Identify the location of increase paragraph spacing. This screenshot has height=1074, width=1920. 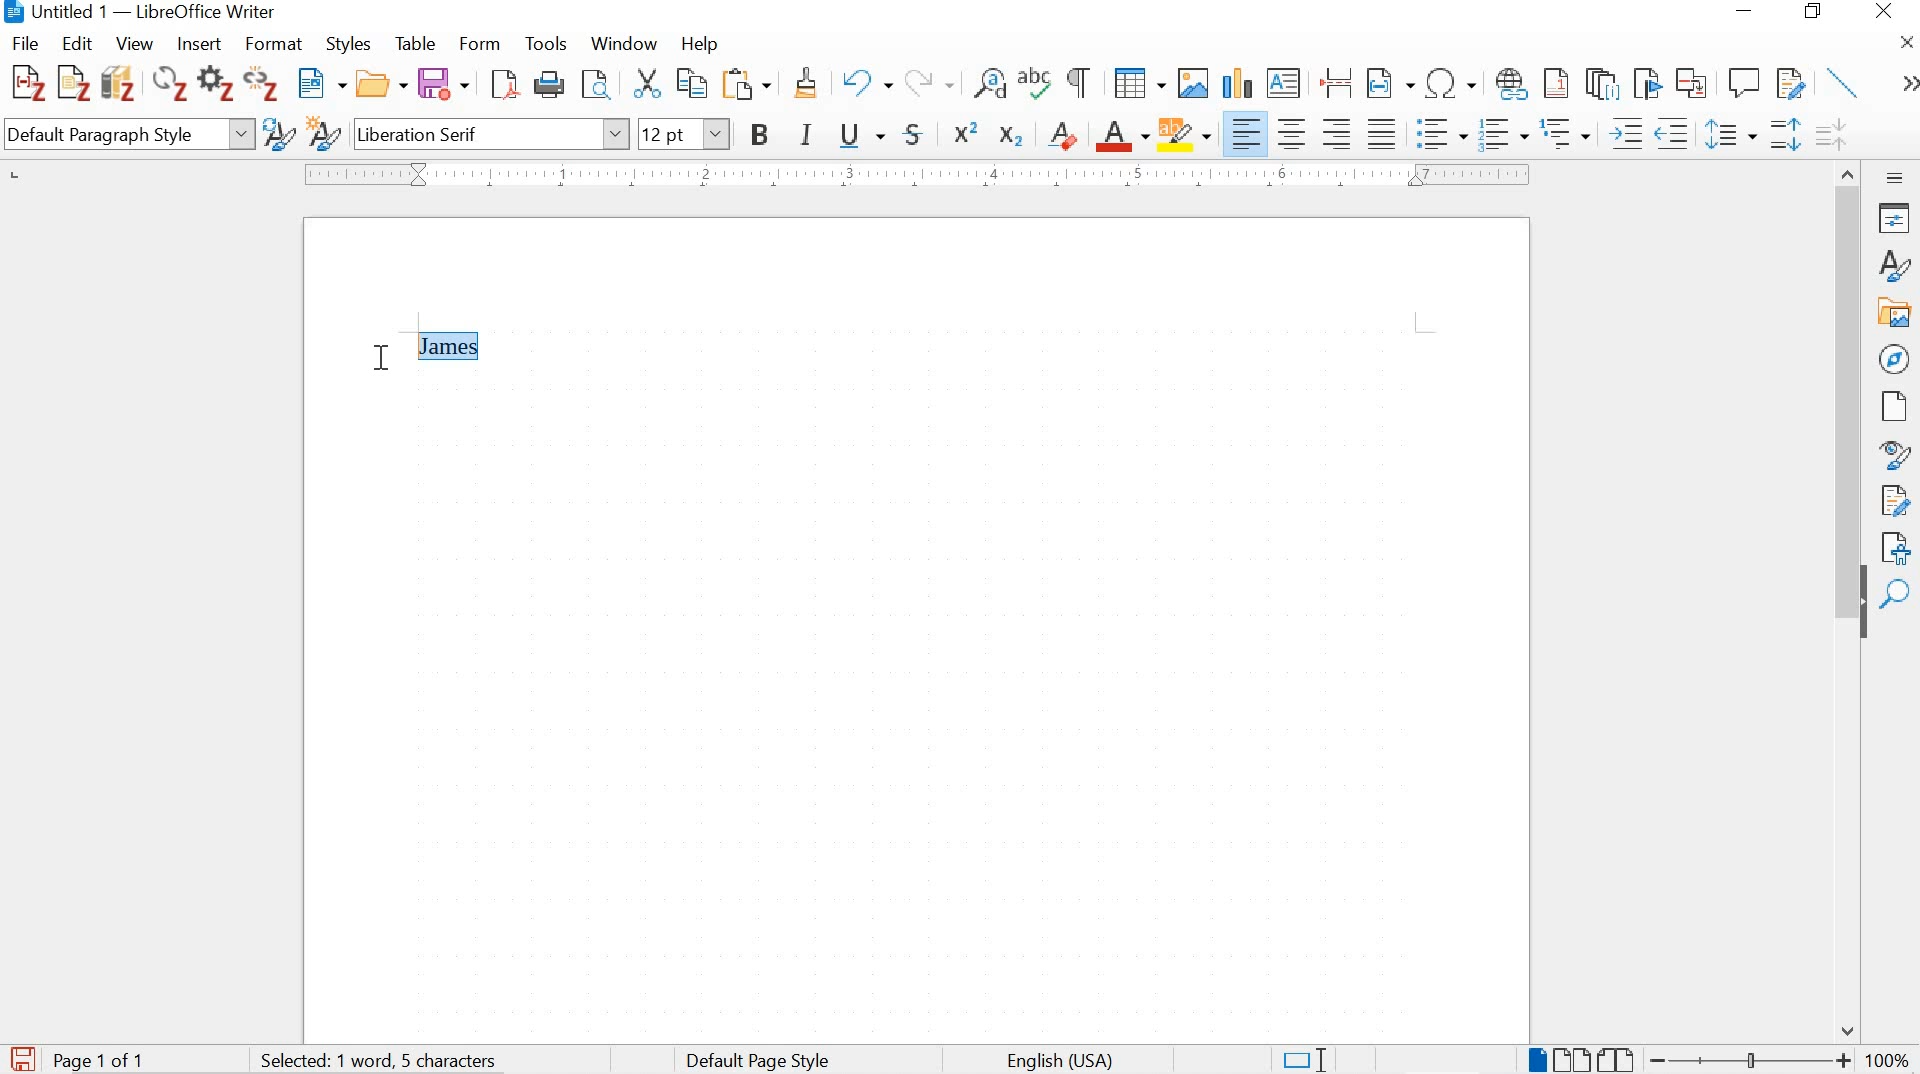
(1784, 137).